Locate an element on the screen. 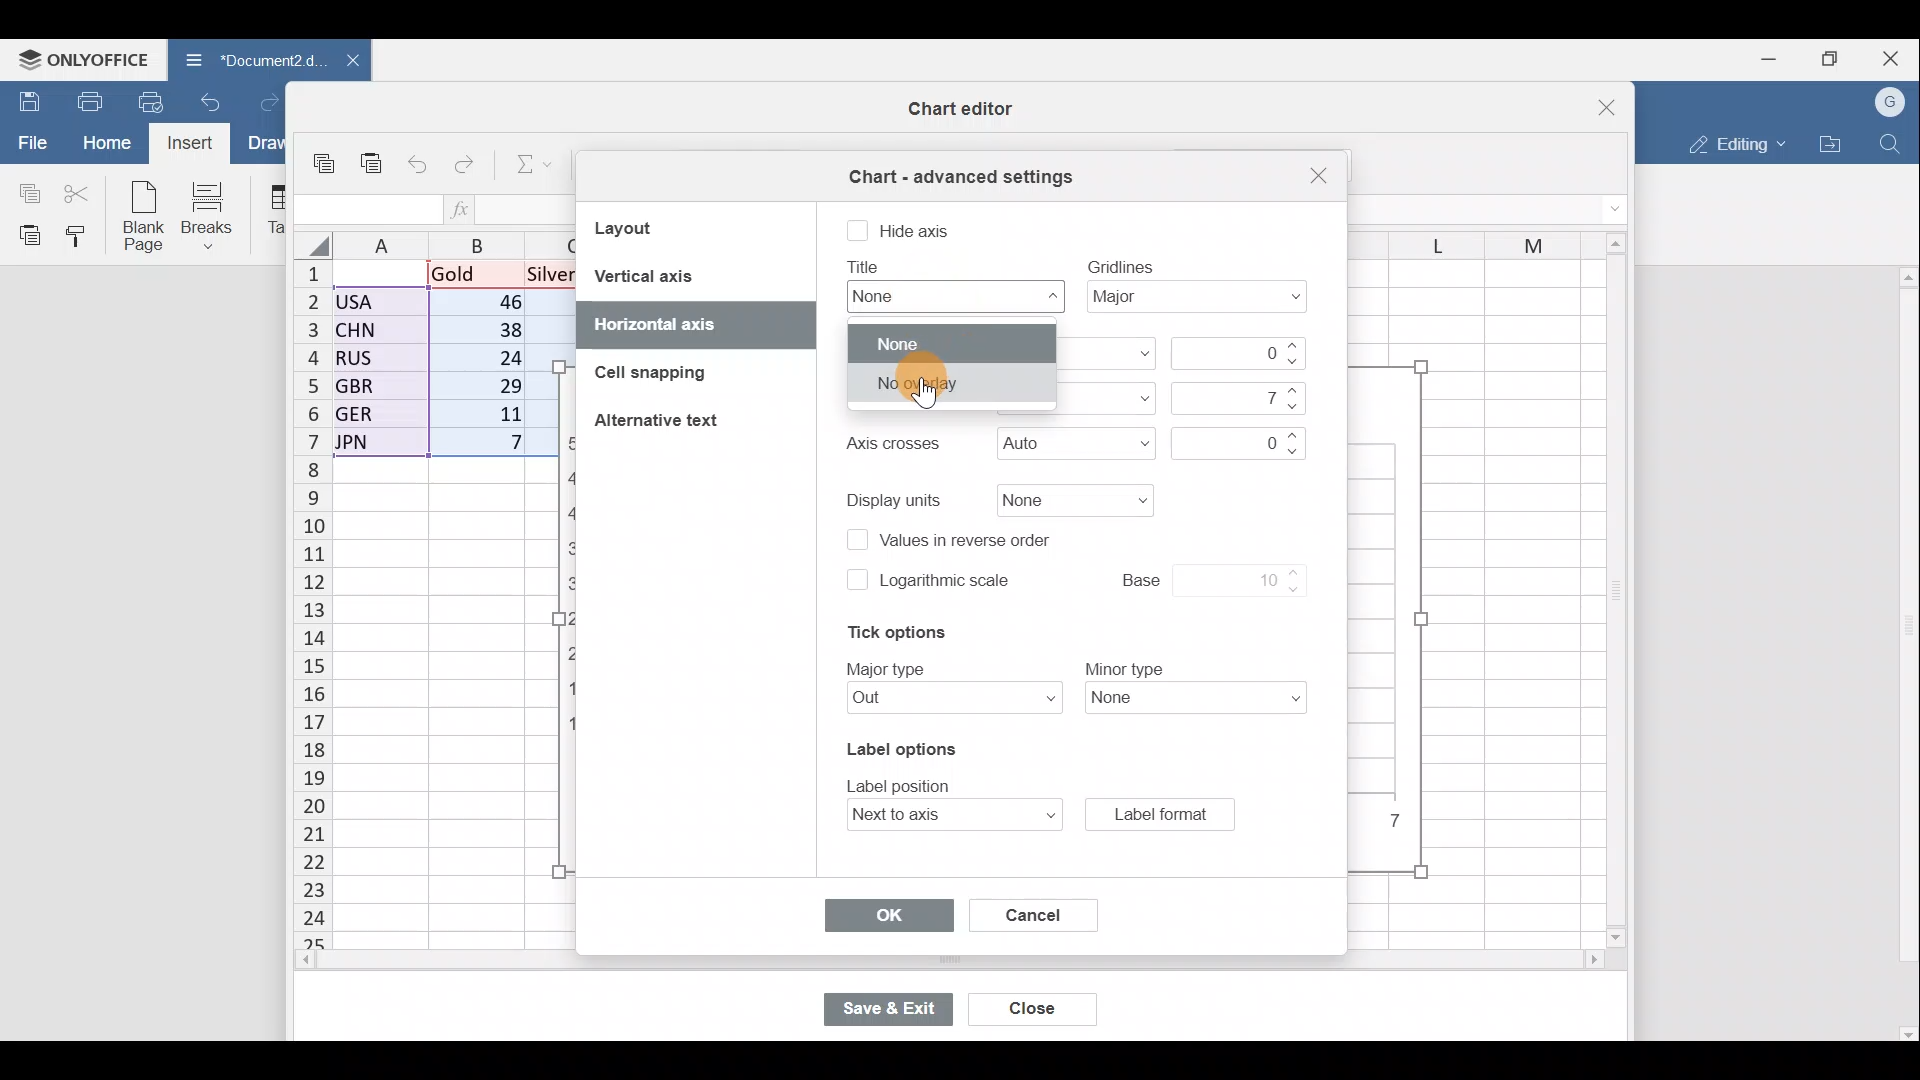  Undo is located at coordinates (415, 161).